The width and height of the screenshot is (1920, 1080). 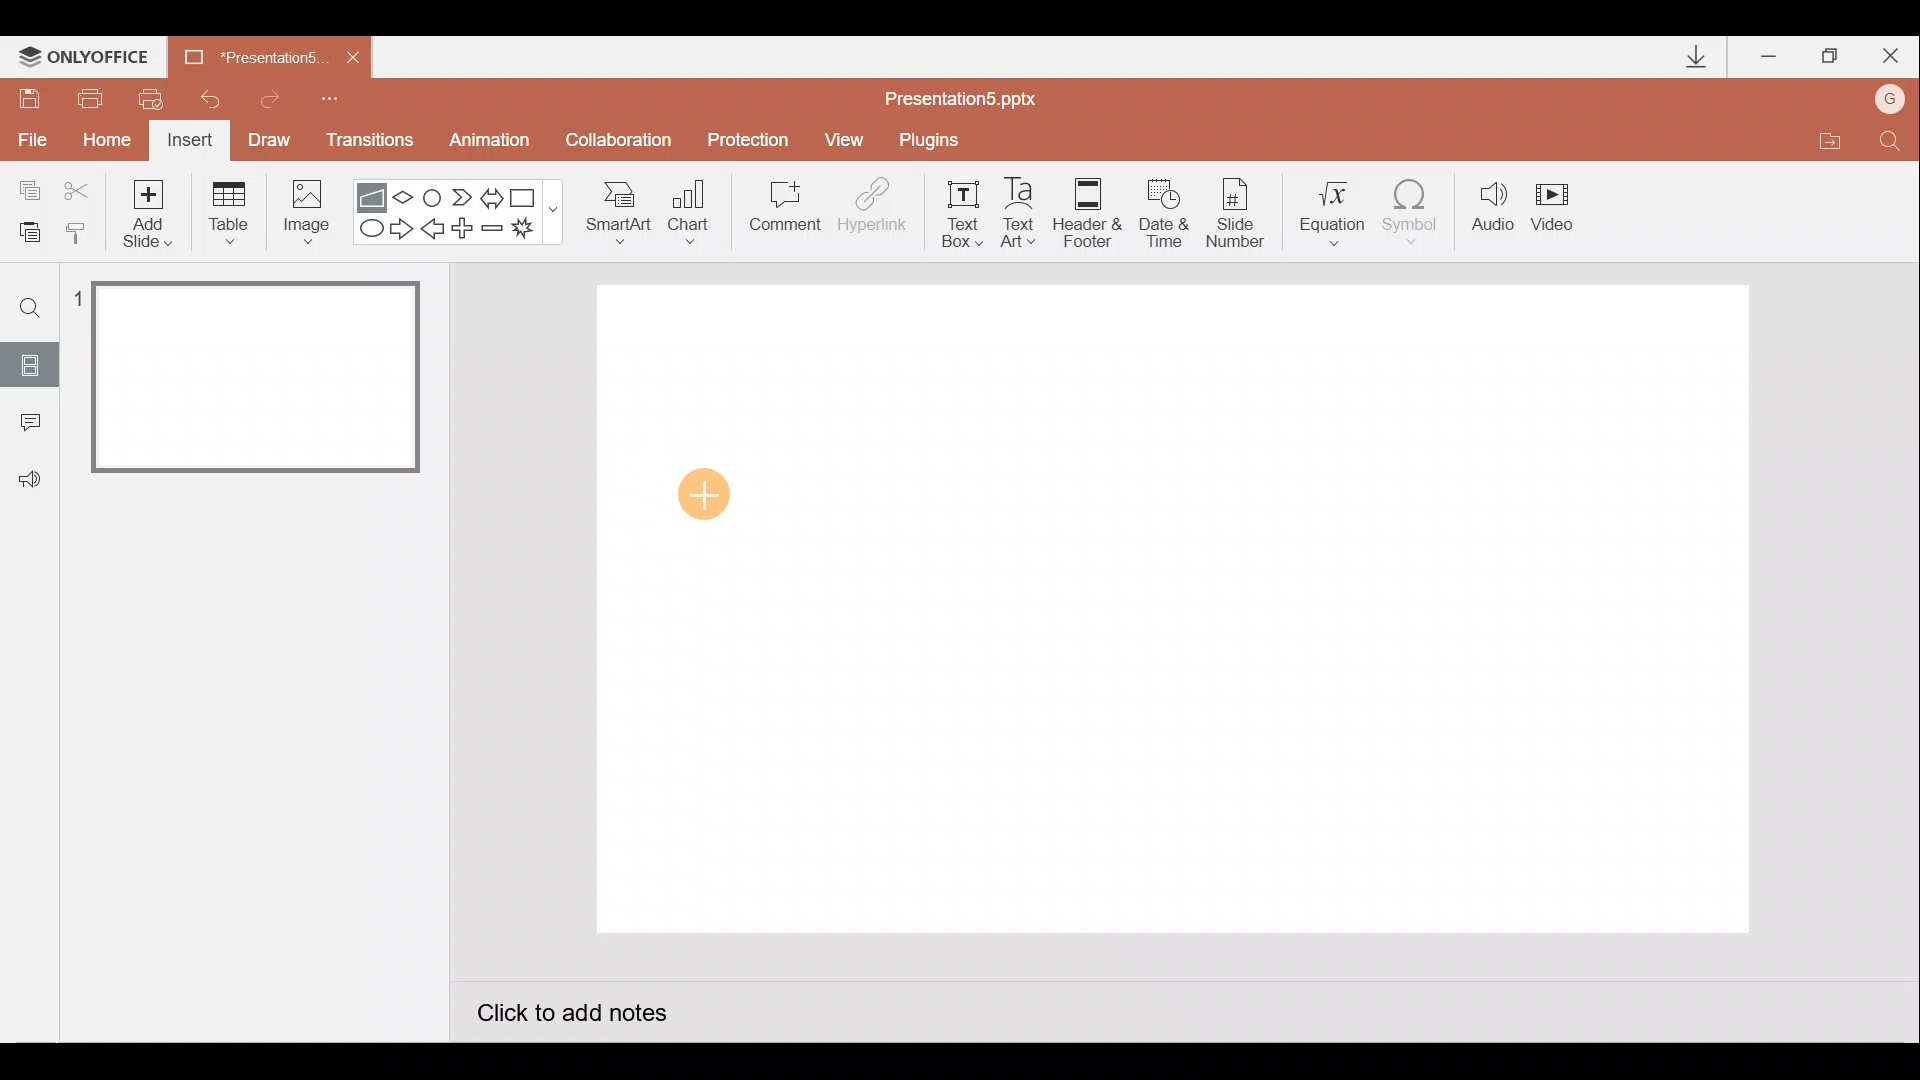 I want to click on Plugins, so click(x=934, y=140).